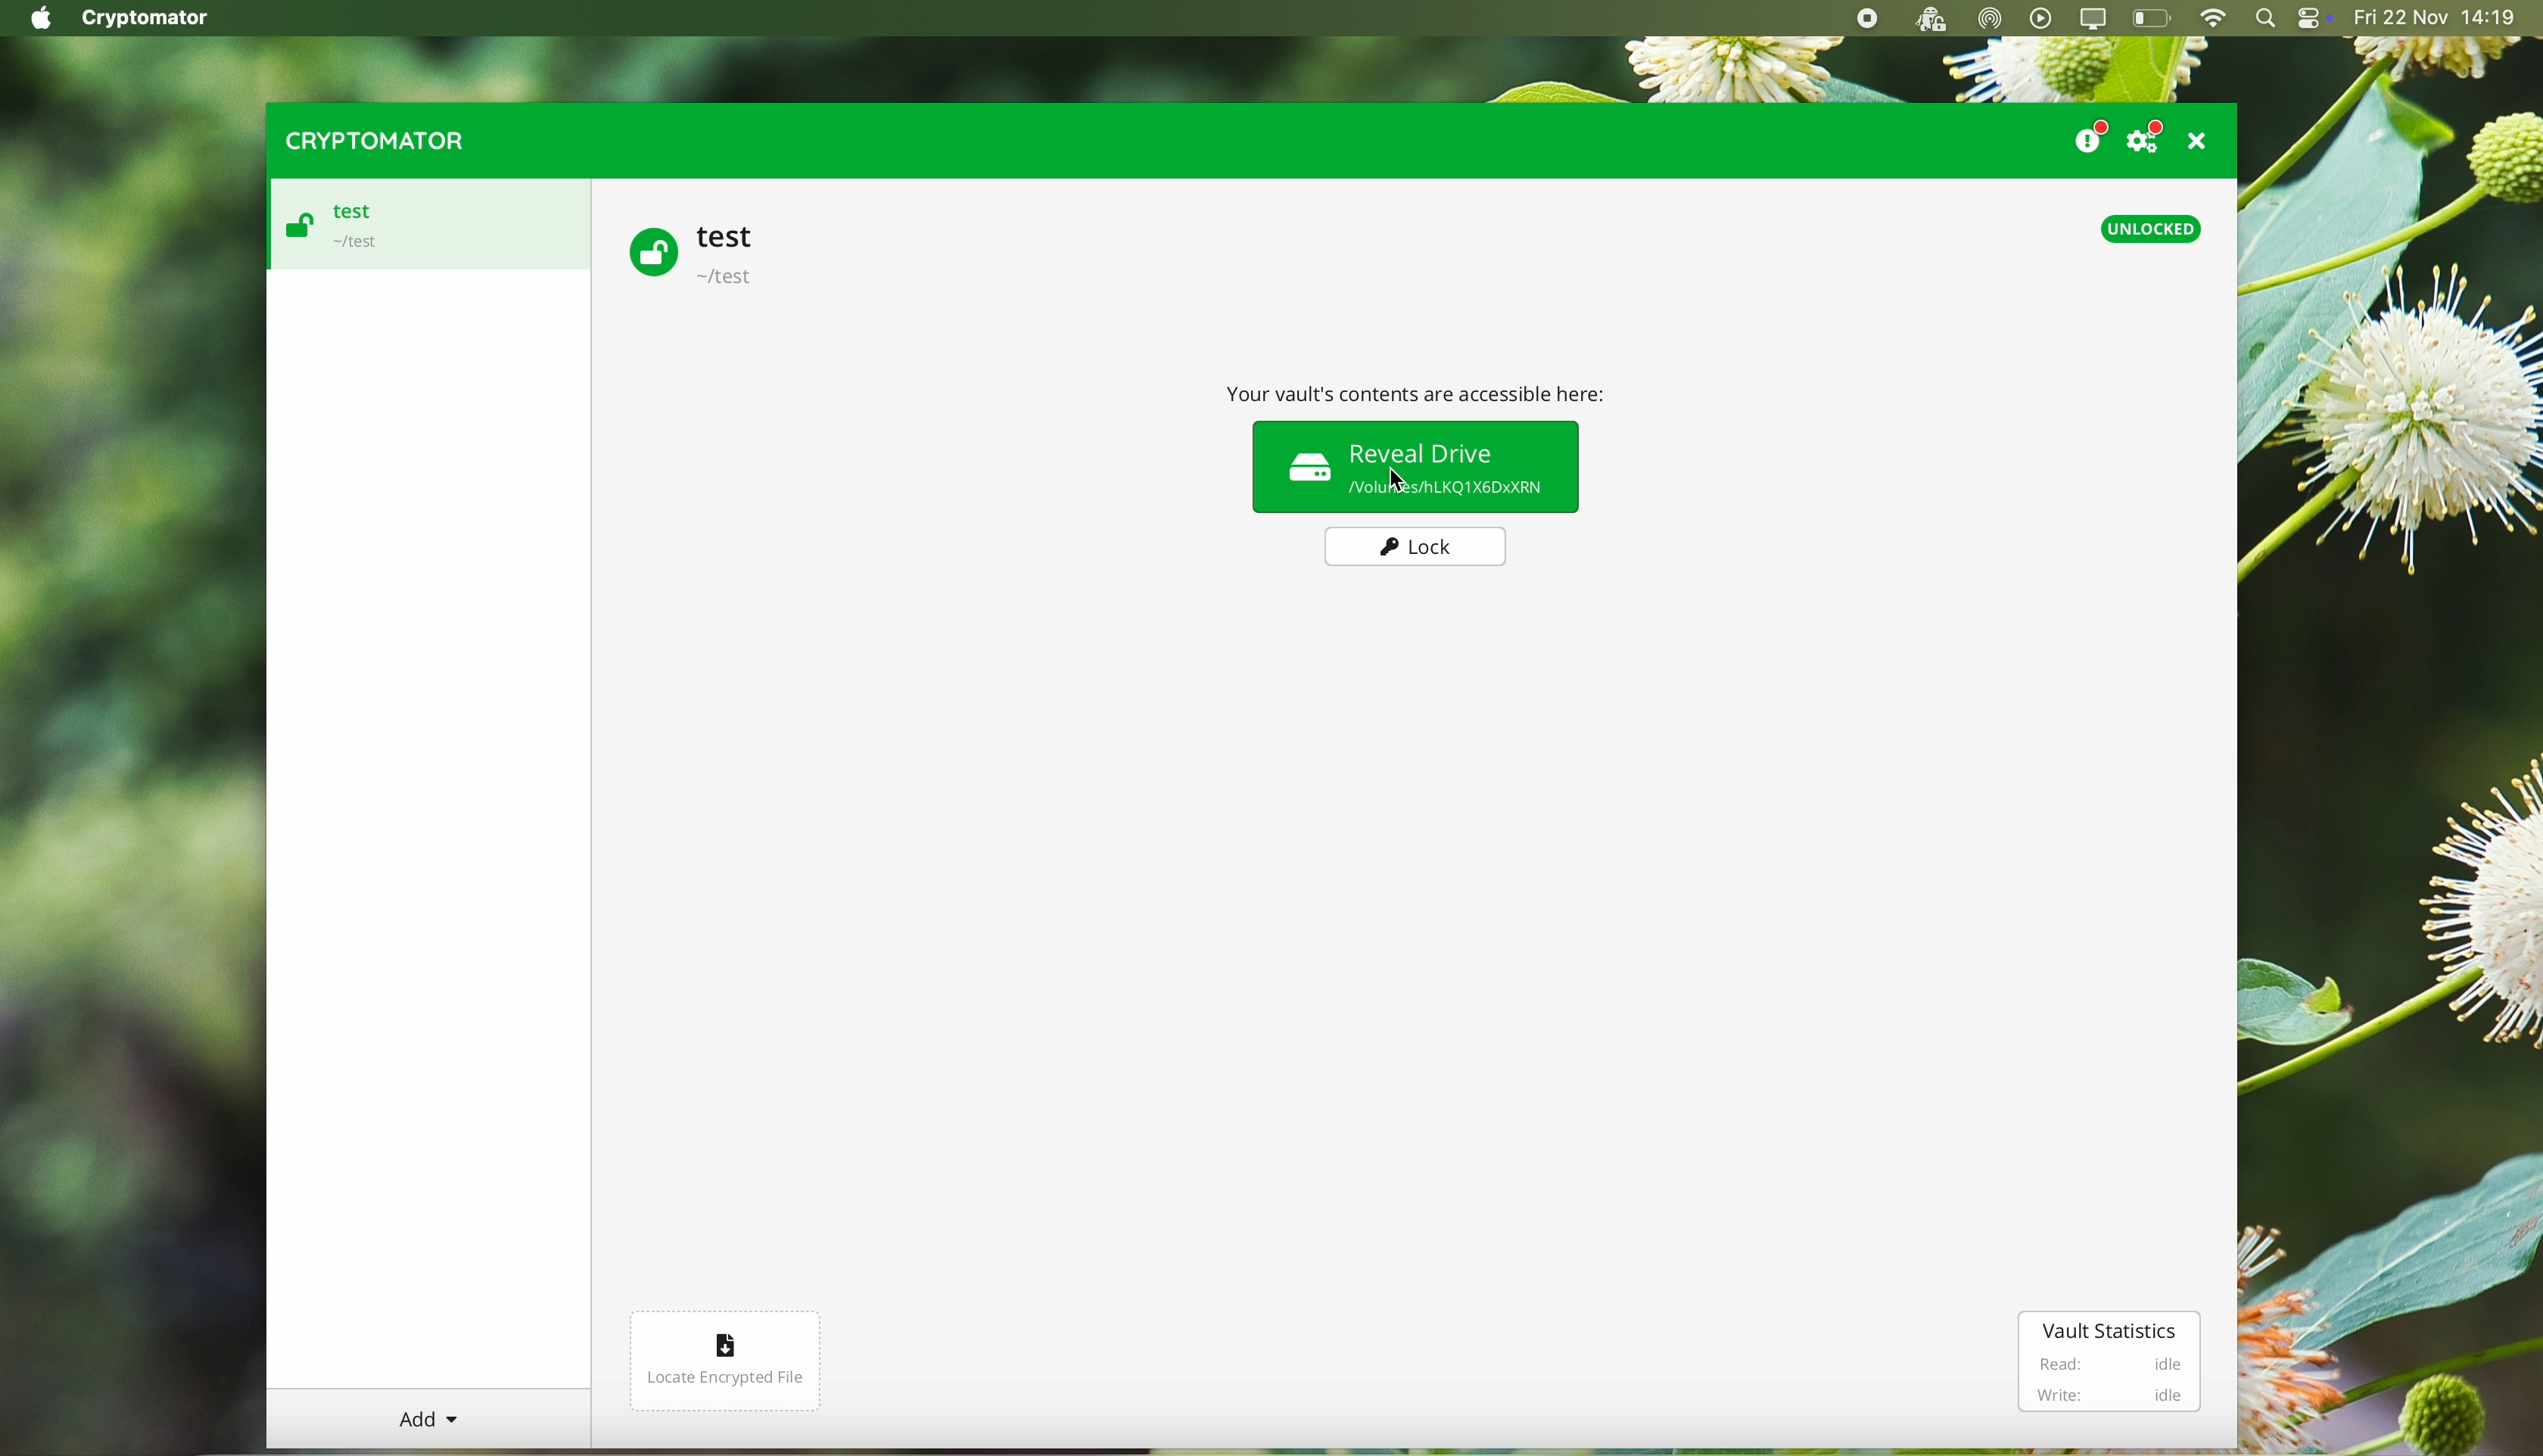  Describe the element at coordinates (2153, 20) in the screenshot. I see `battery` at that location.